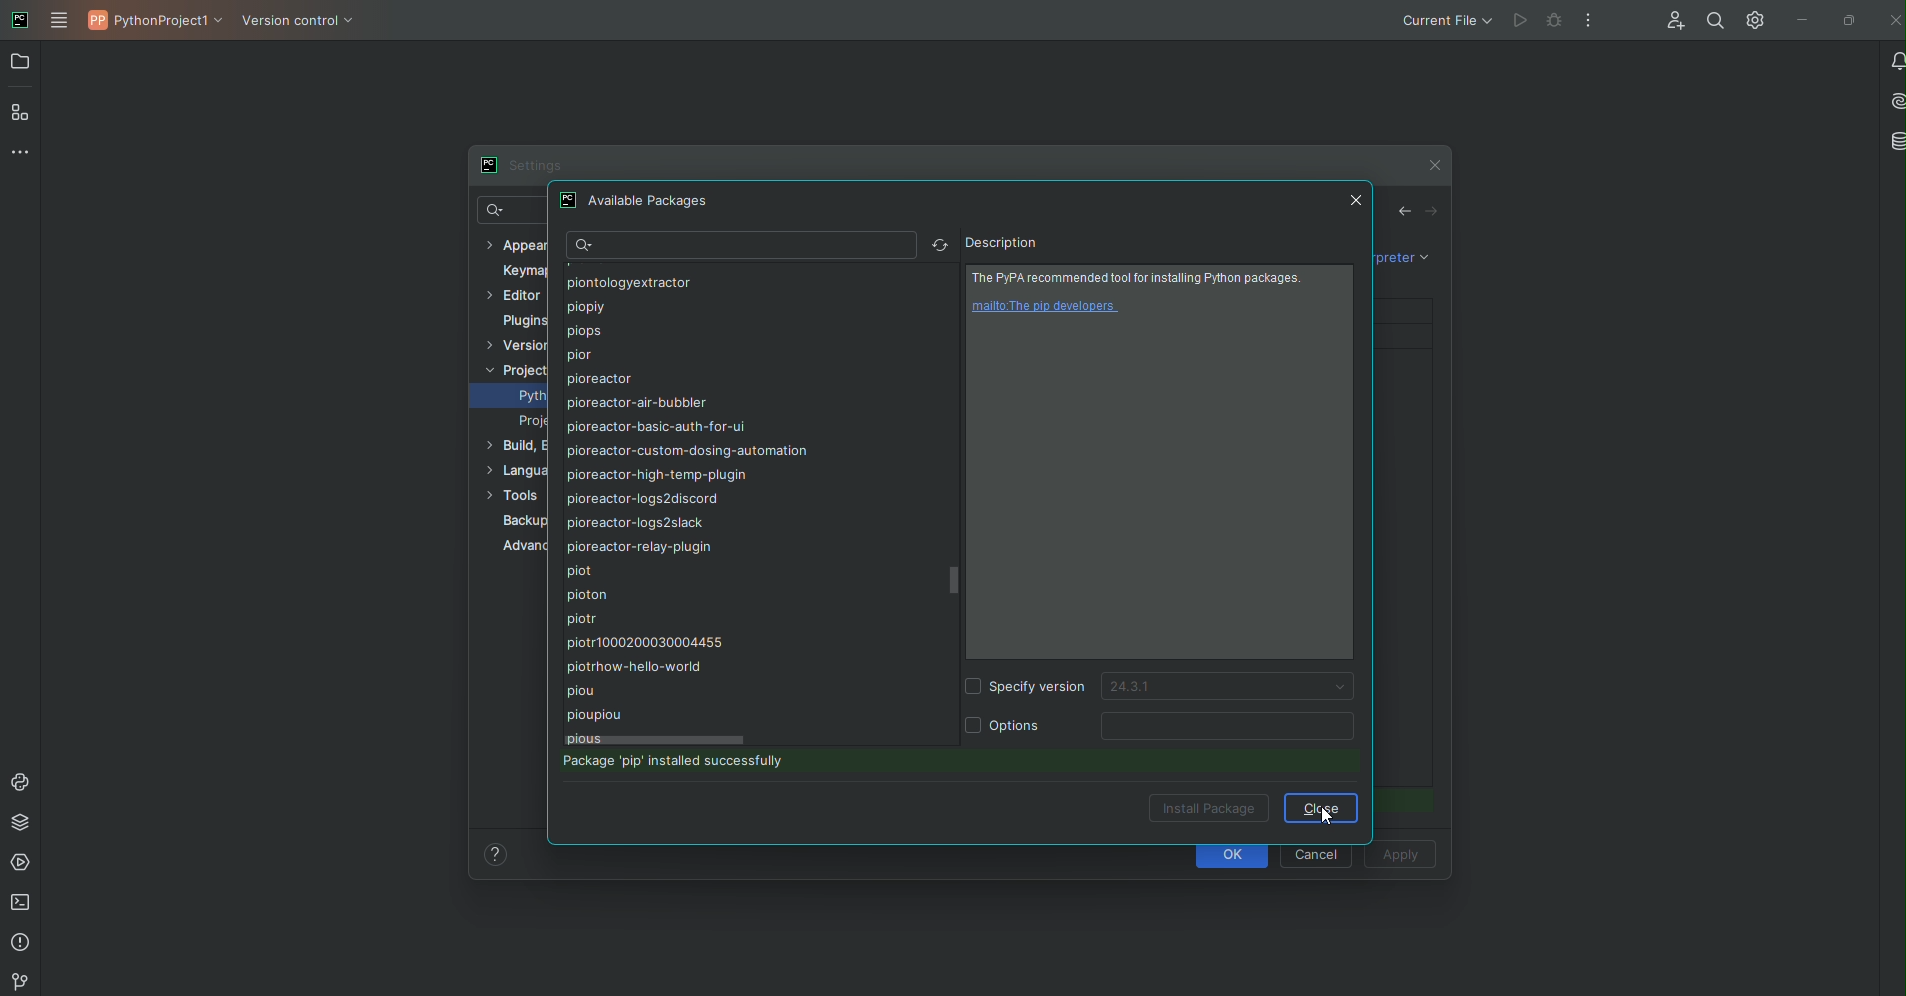  What do you see at coordinates (1432, 165) in the screenshot?
I see `Close` at bounding box center [1432, 165].